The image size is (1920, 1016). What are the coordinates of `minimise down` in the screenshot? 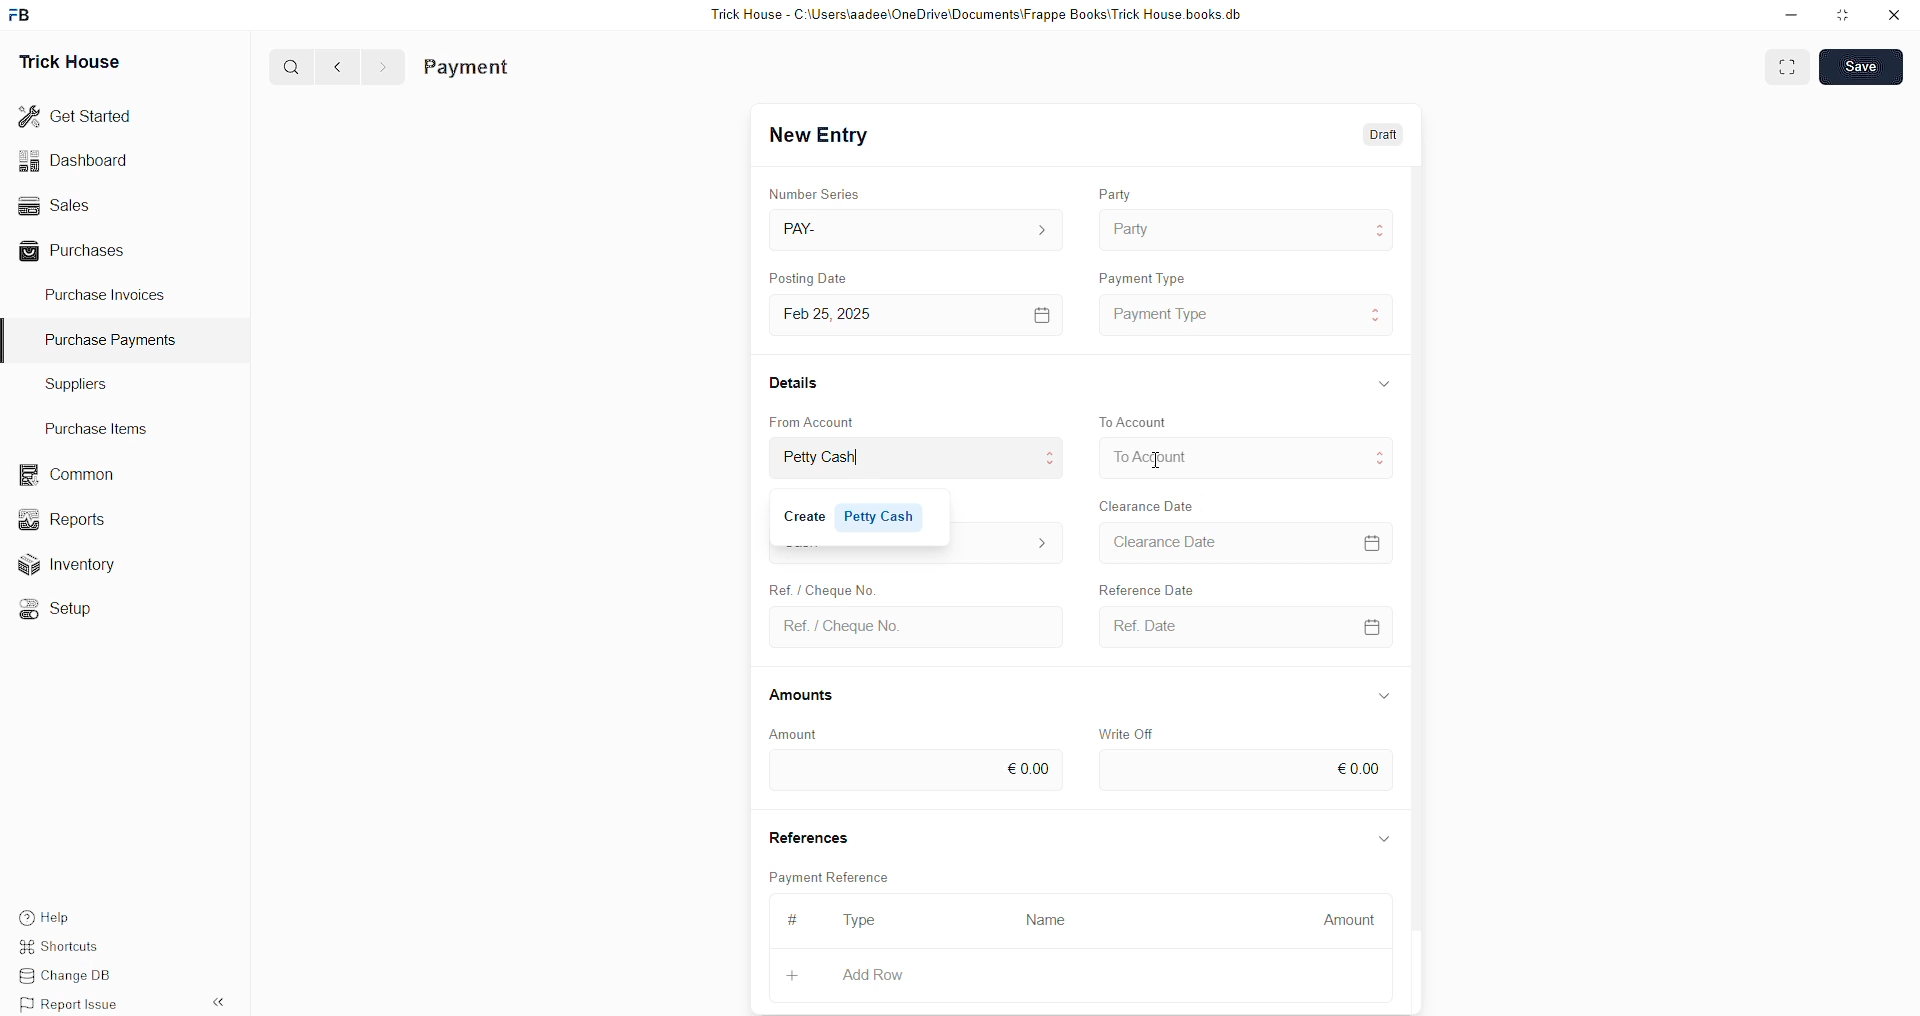 It's located at (1788, 15).